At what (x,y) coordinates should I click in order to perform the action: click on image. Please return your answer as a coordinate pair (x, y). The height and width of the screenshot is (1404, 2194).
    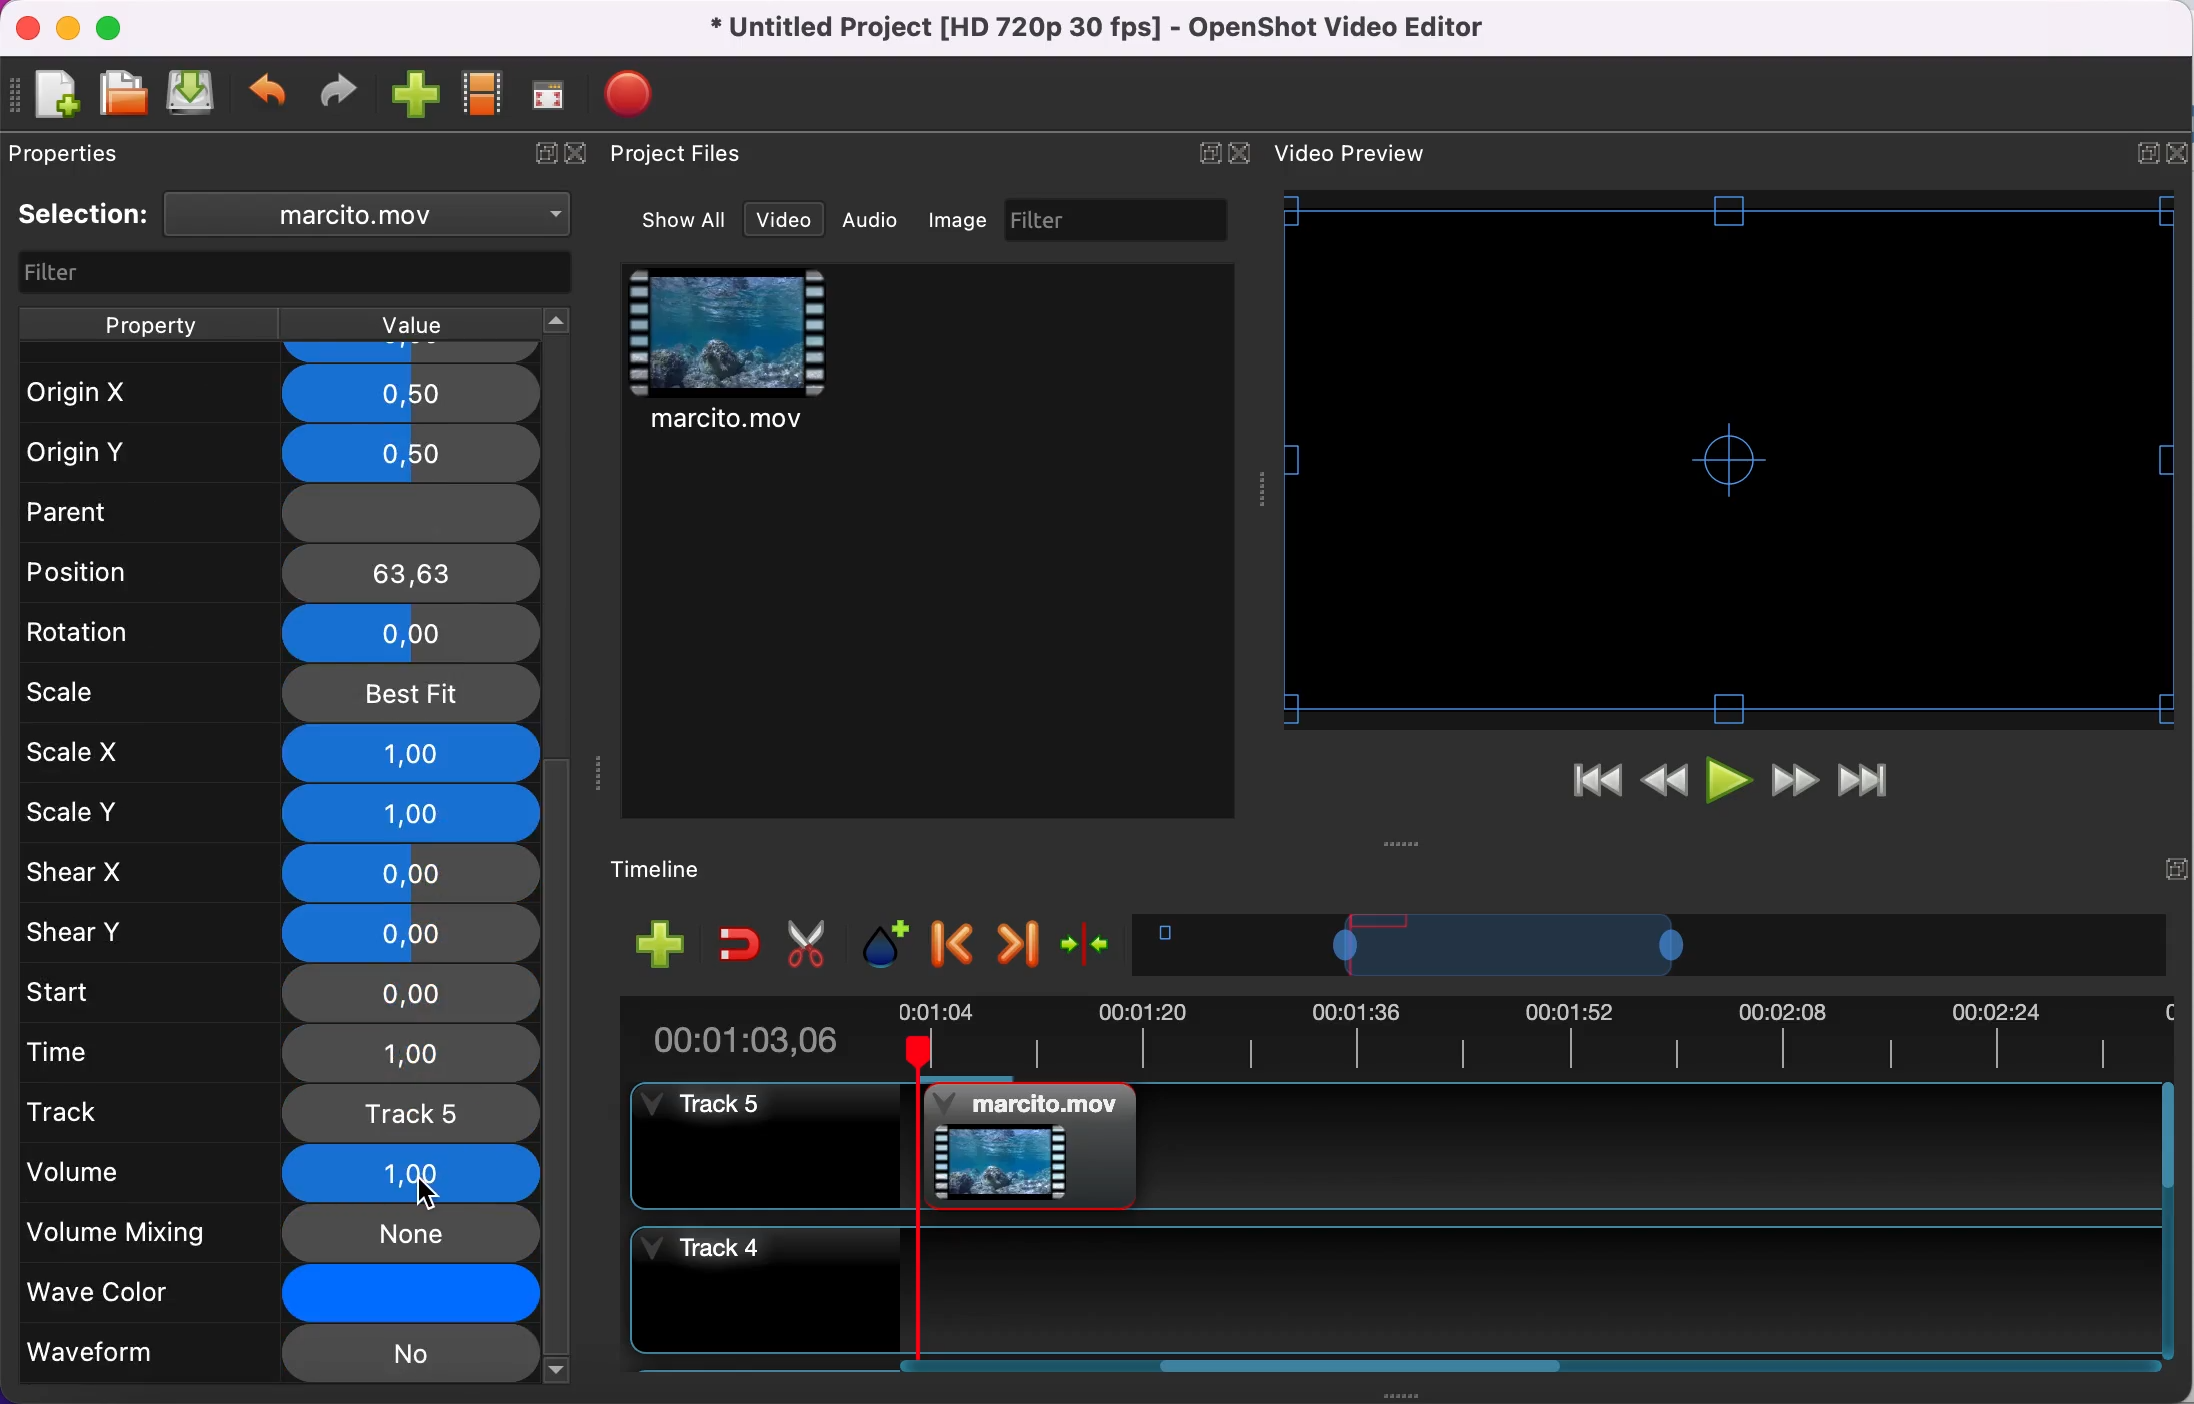
    Looking at the image, I should click on (960, 220).